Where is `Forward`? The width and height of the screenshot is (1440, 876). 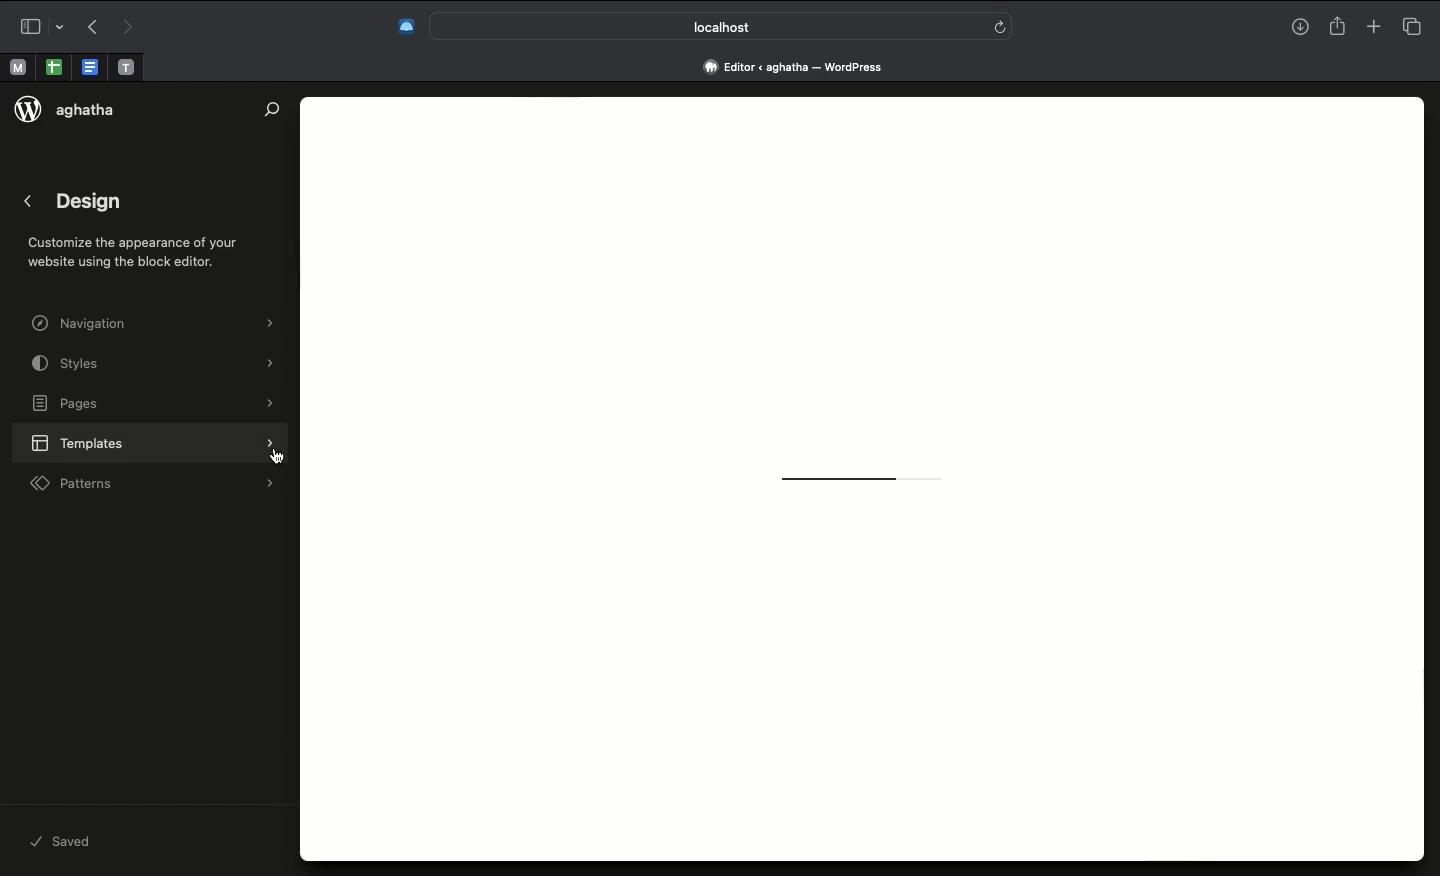 Forward is located at coordinates (129, 28).